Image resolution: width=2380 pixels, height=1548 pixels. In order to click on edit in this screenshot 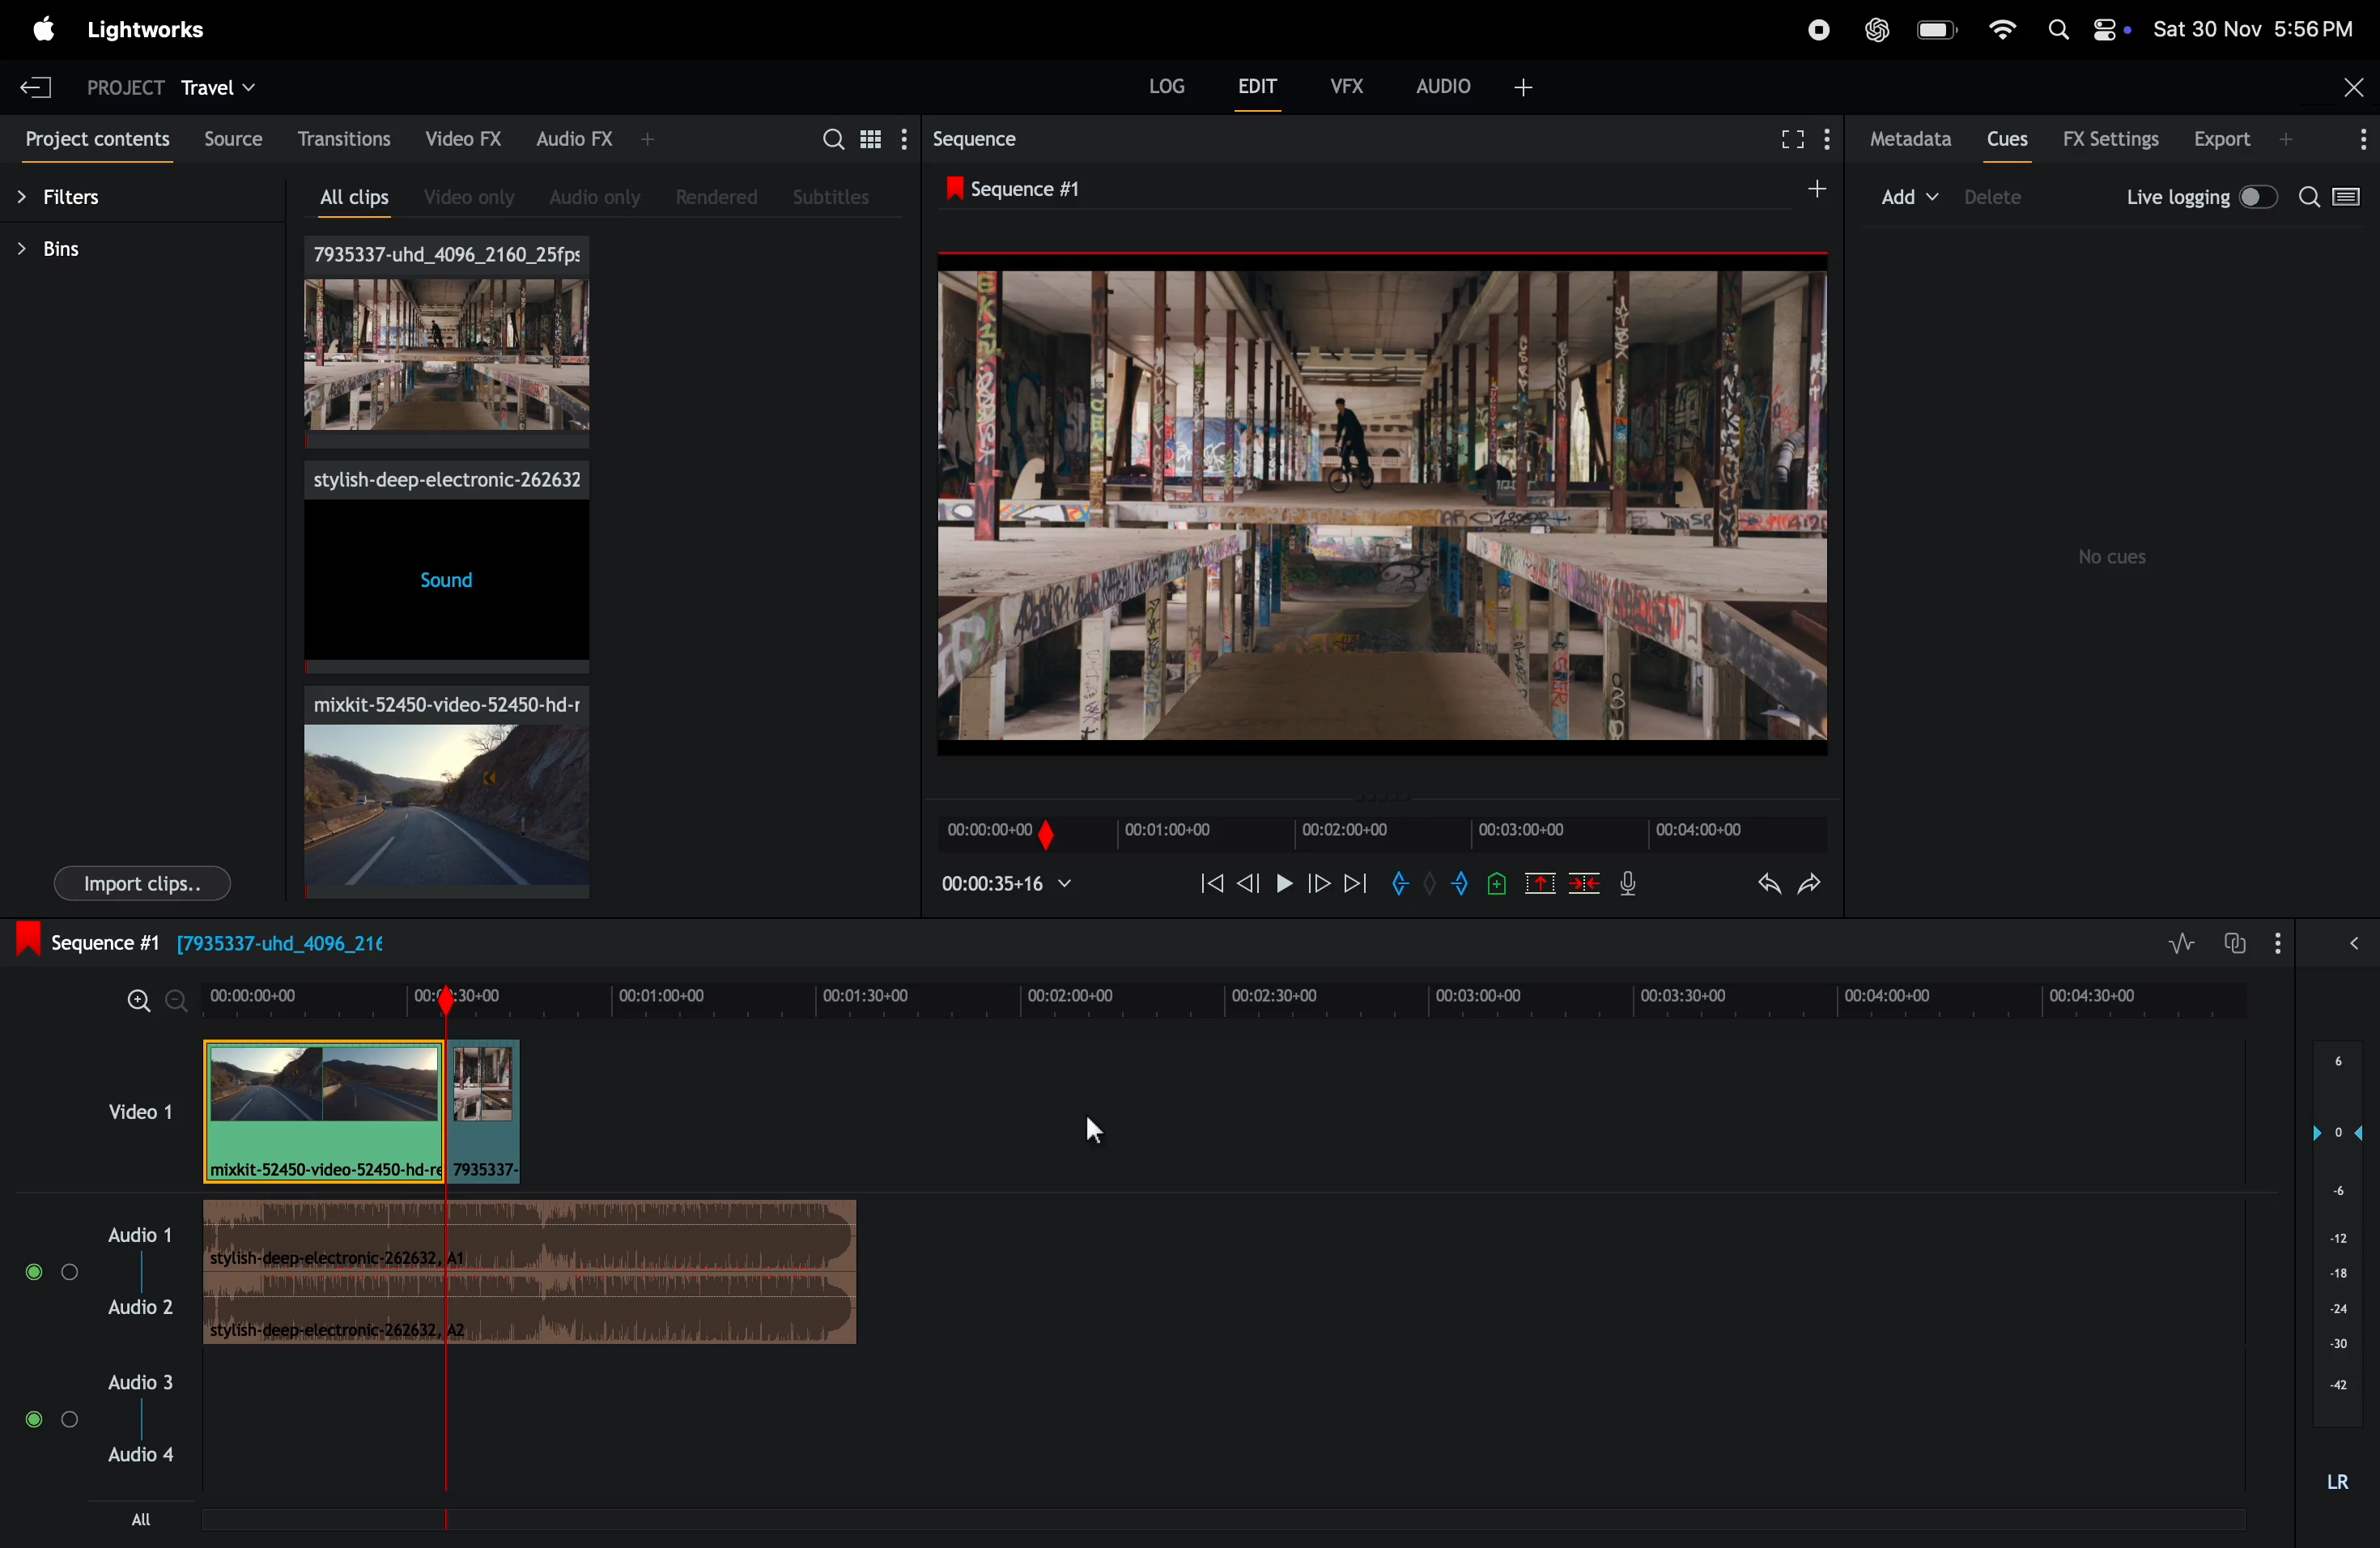, I will do `click(1250, 87)`.